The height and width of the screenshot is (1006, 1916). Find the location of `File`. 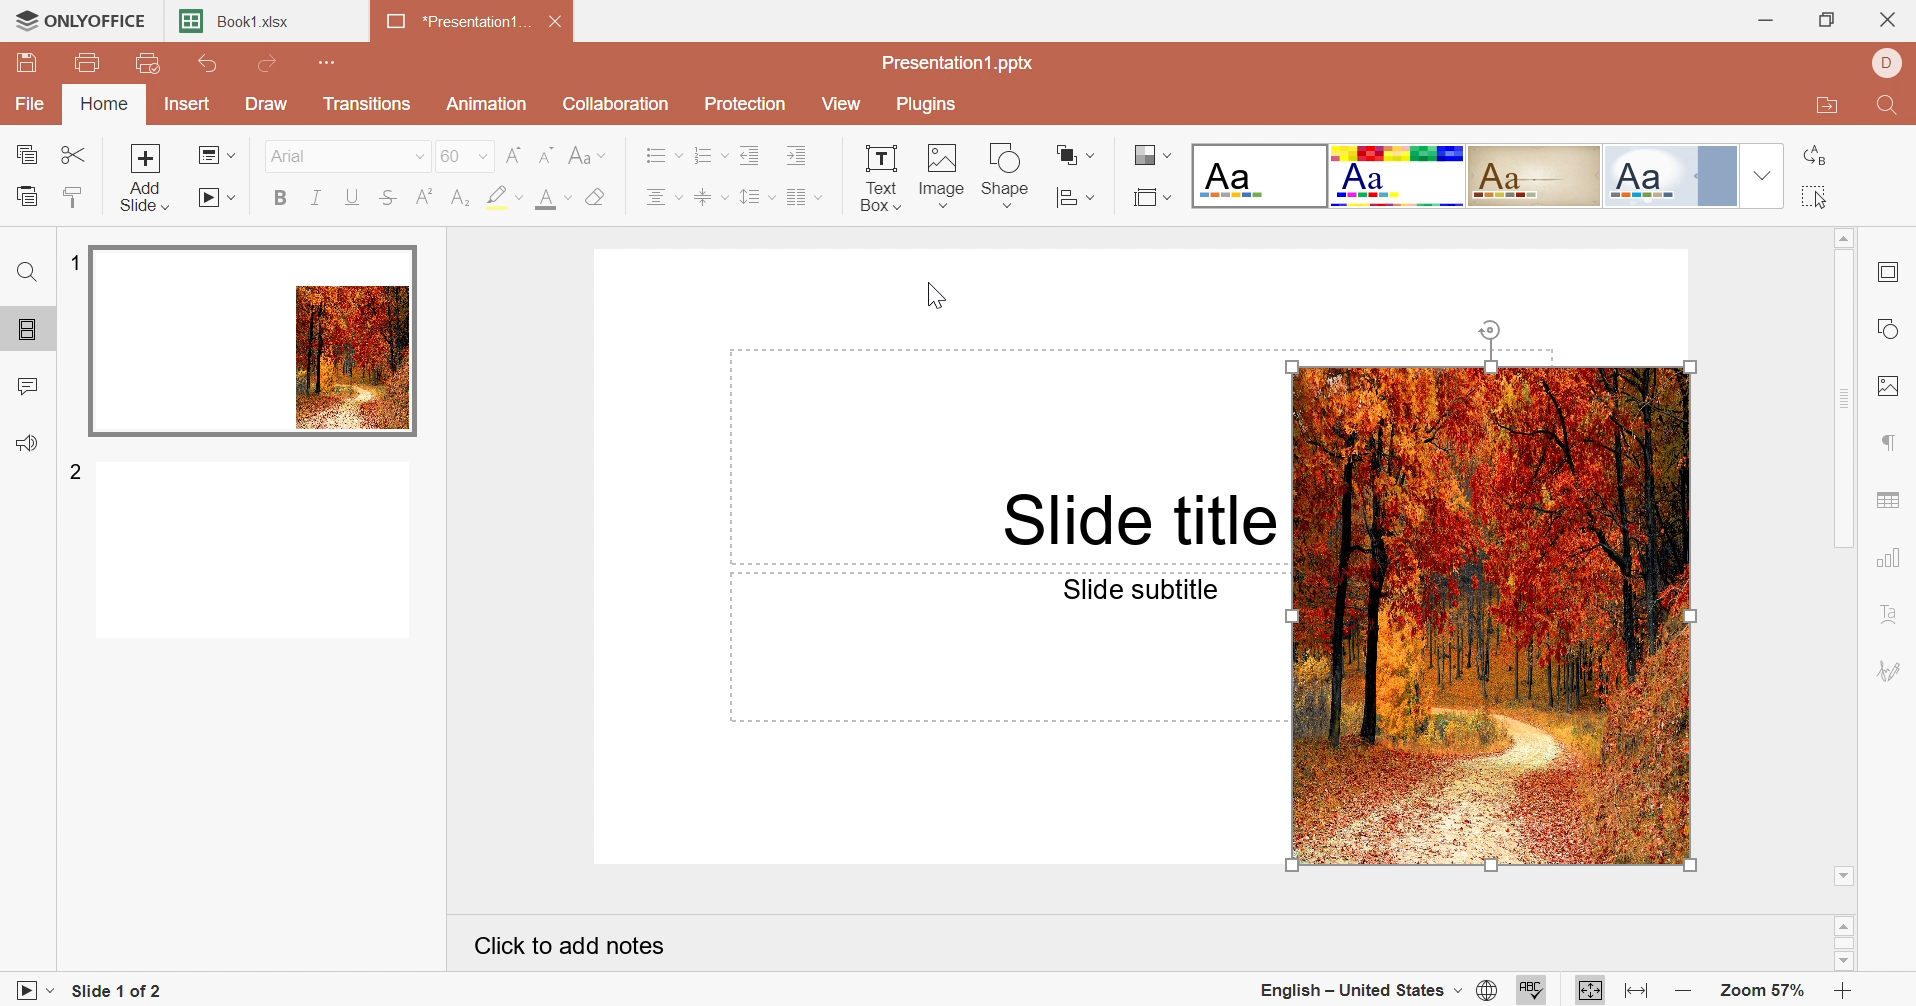

File is located at coordinates (31, 104).